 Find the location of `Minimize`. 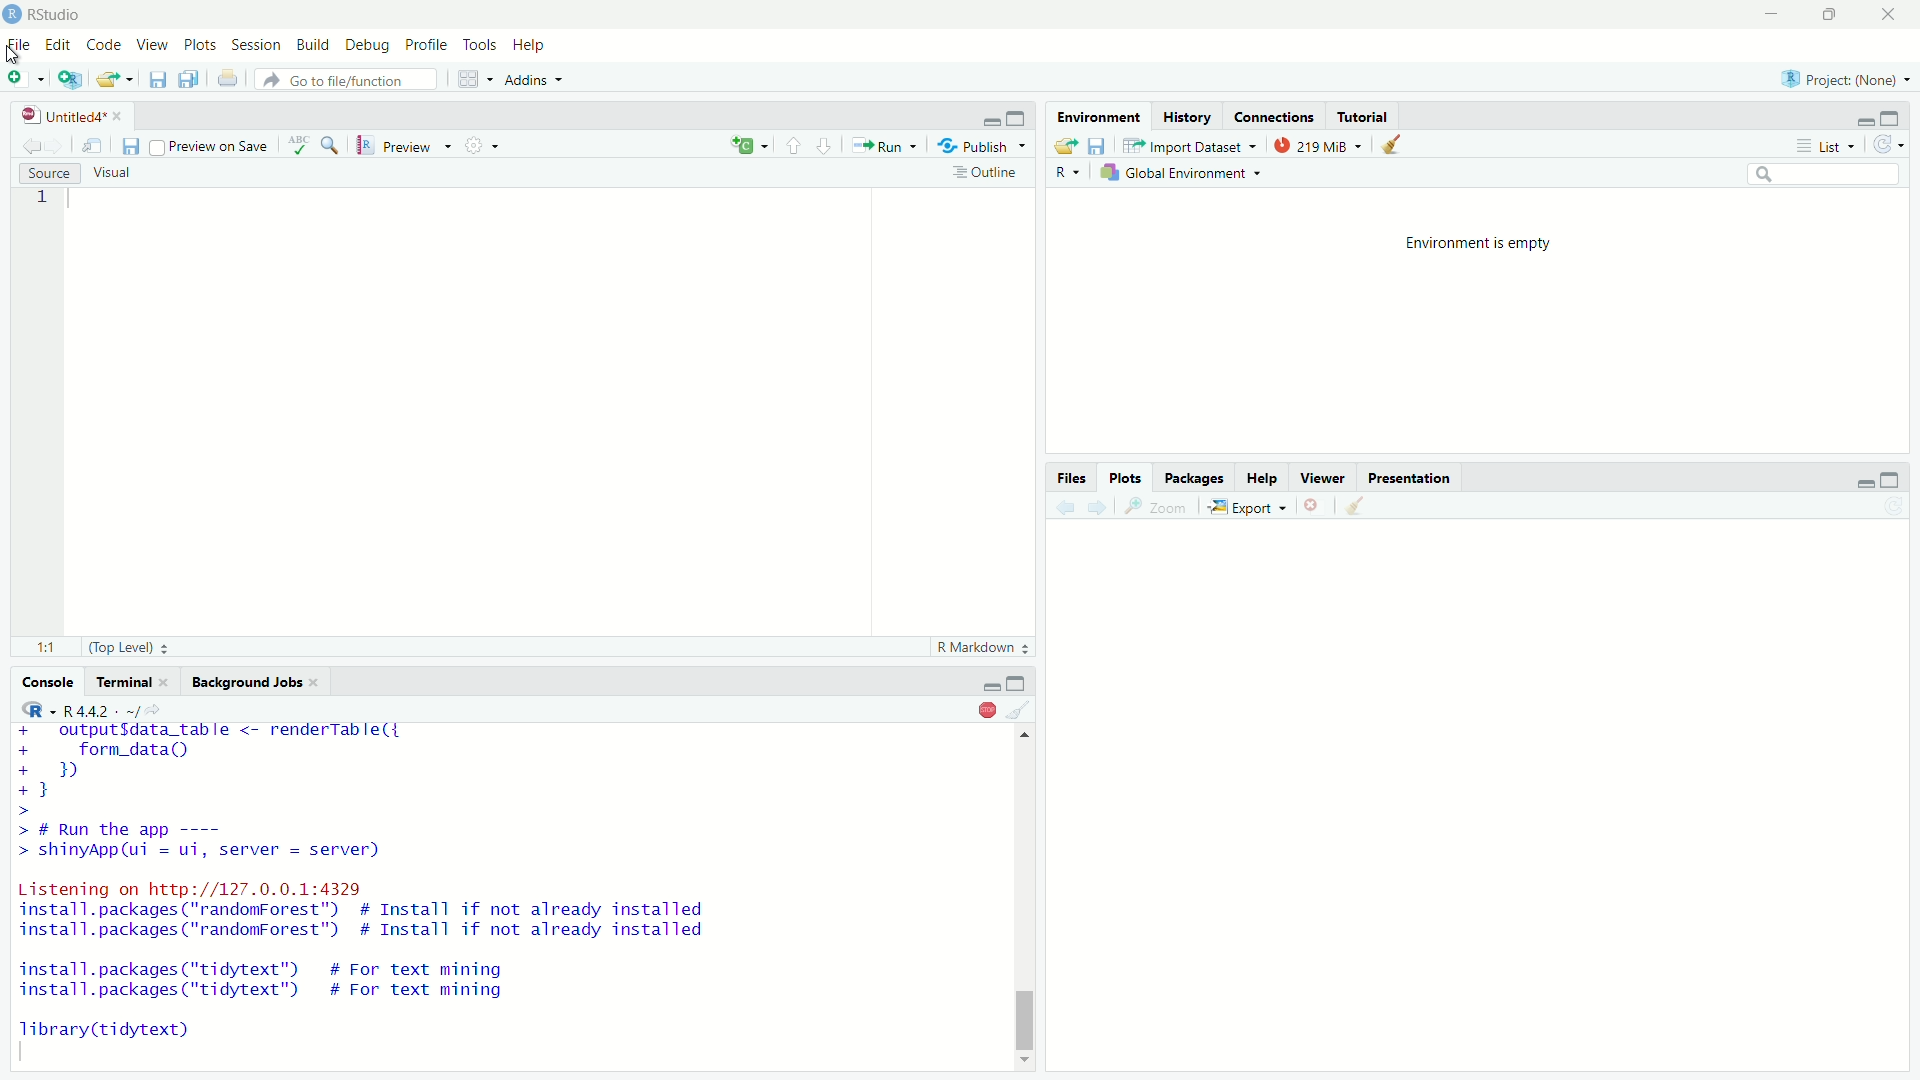

Minimize is located at coordinates (1866, 115).